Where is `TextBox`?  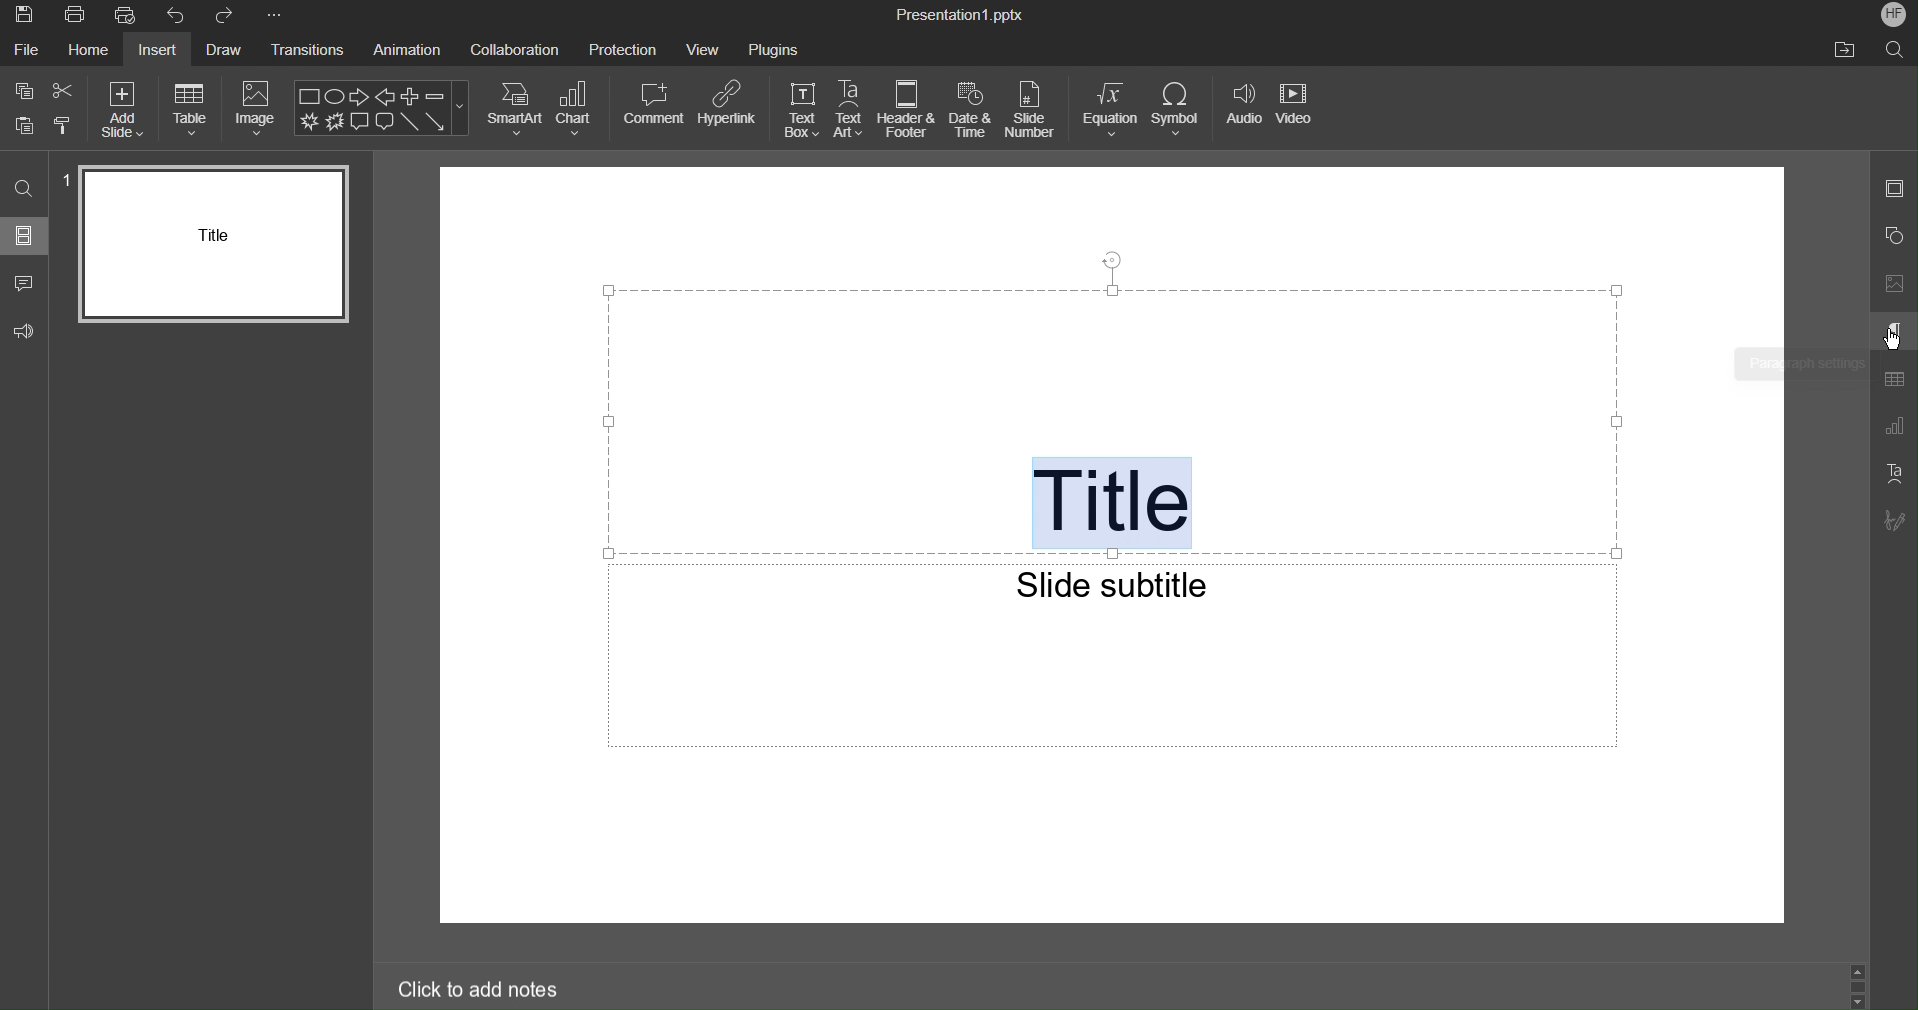 TextBox is located at coordinates (801, 109).